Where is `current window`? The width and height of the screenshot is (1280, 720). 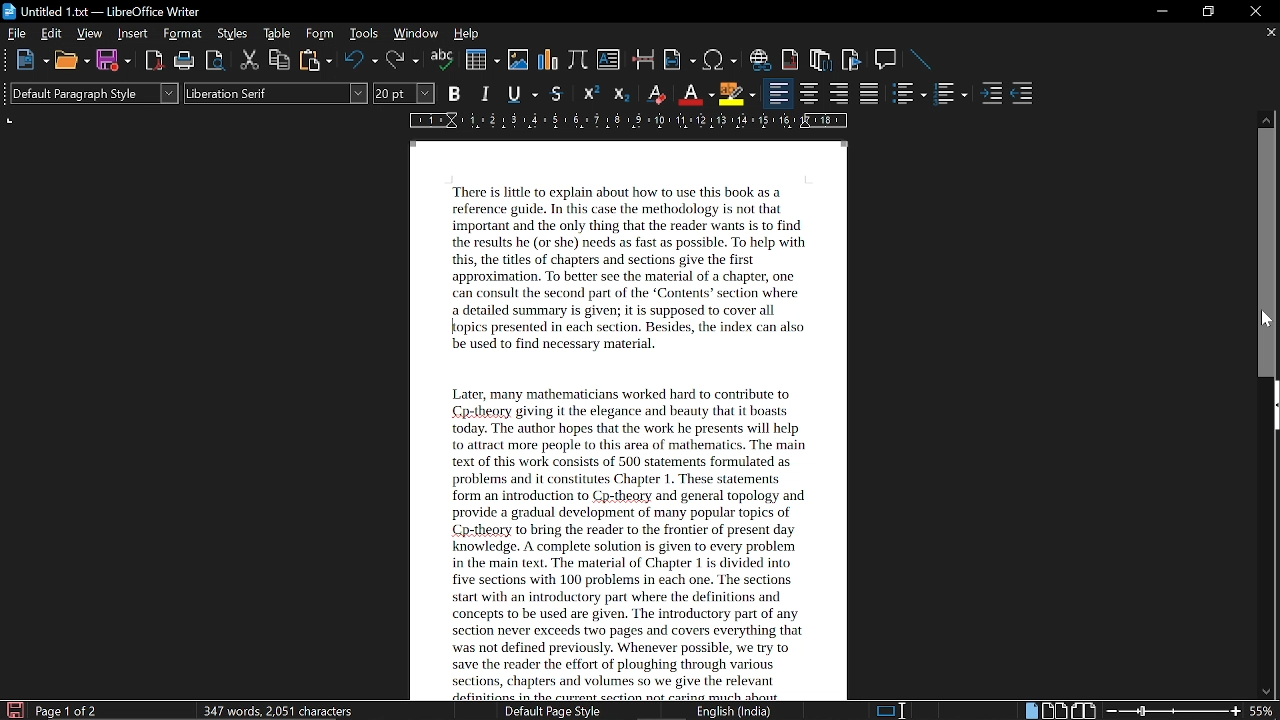 current window is located at coordinates (102, 11).